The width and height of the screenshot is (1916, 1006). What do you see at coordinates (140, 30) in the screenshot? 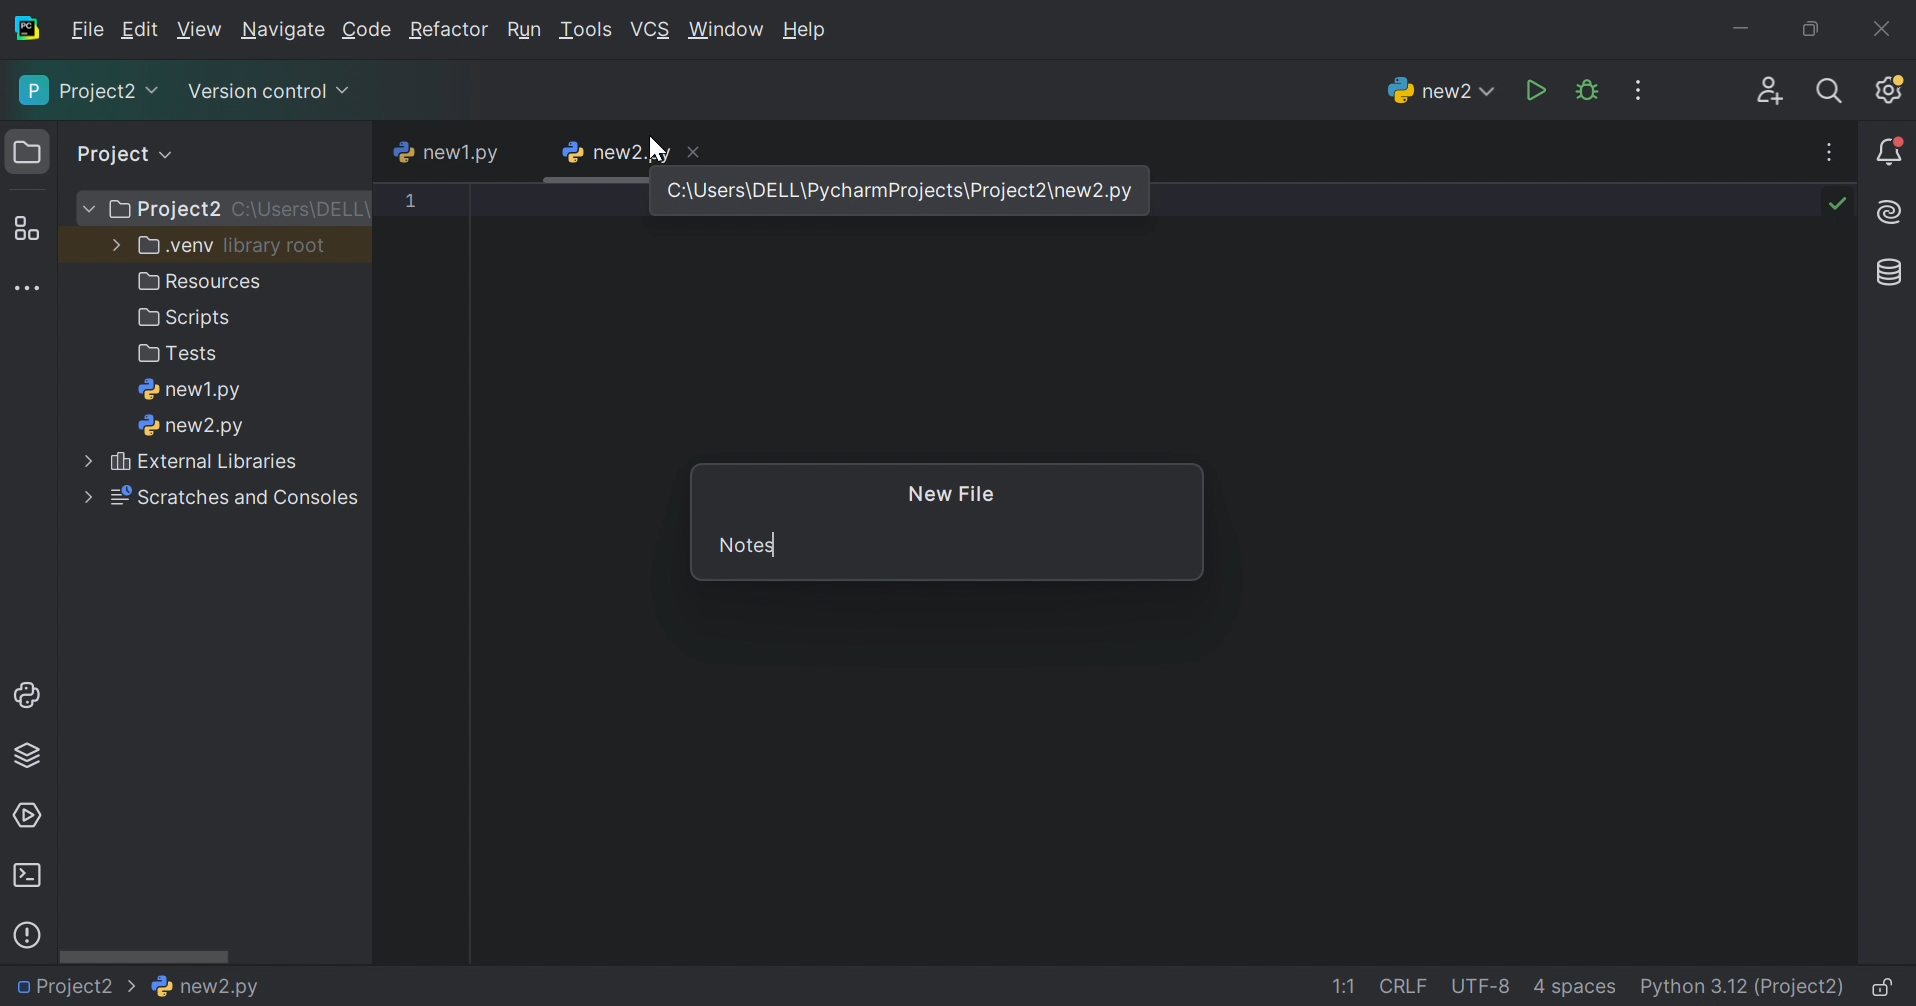
I see `Edit` at bounding box center [140, 30].